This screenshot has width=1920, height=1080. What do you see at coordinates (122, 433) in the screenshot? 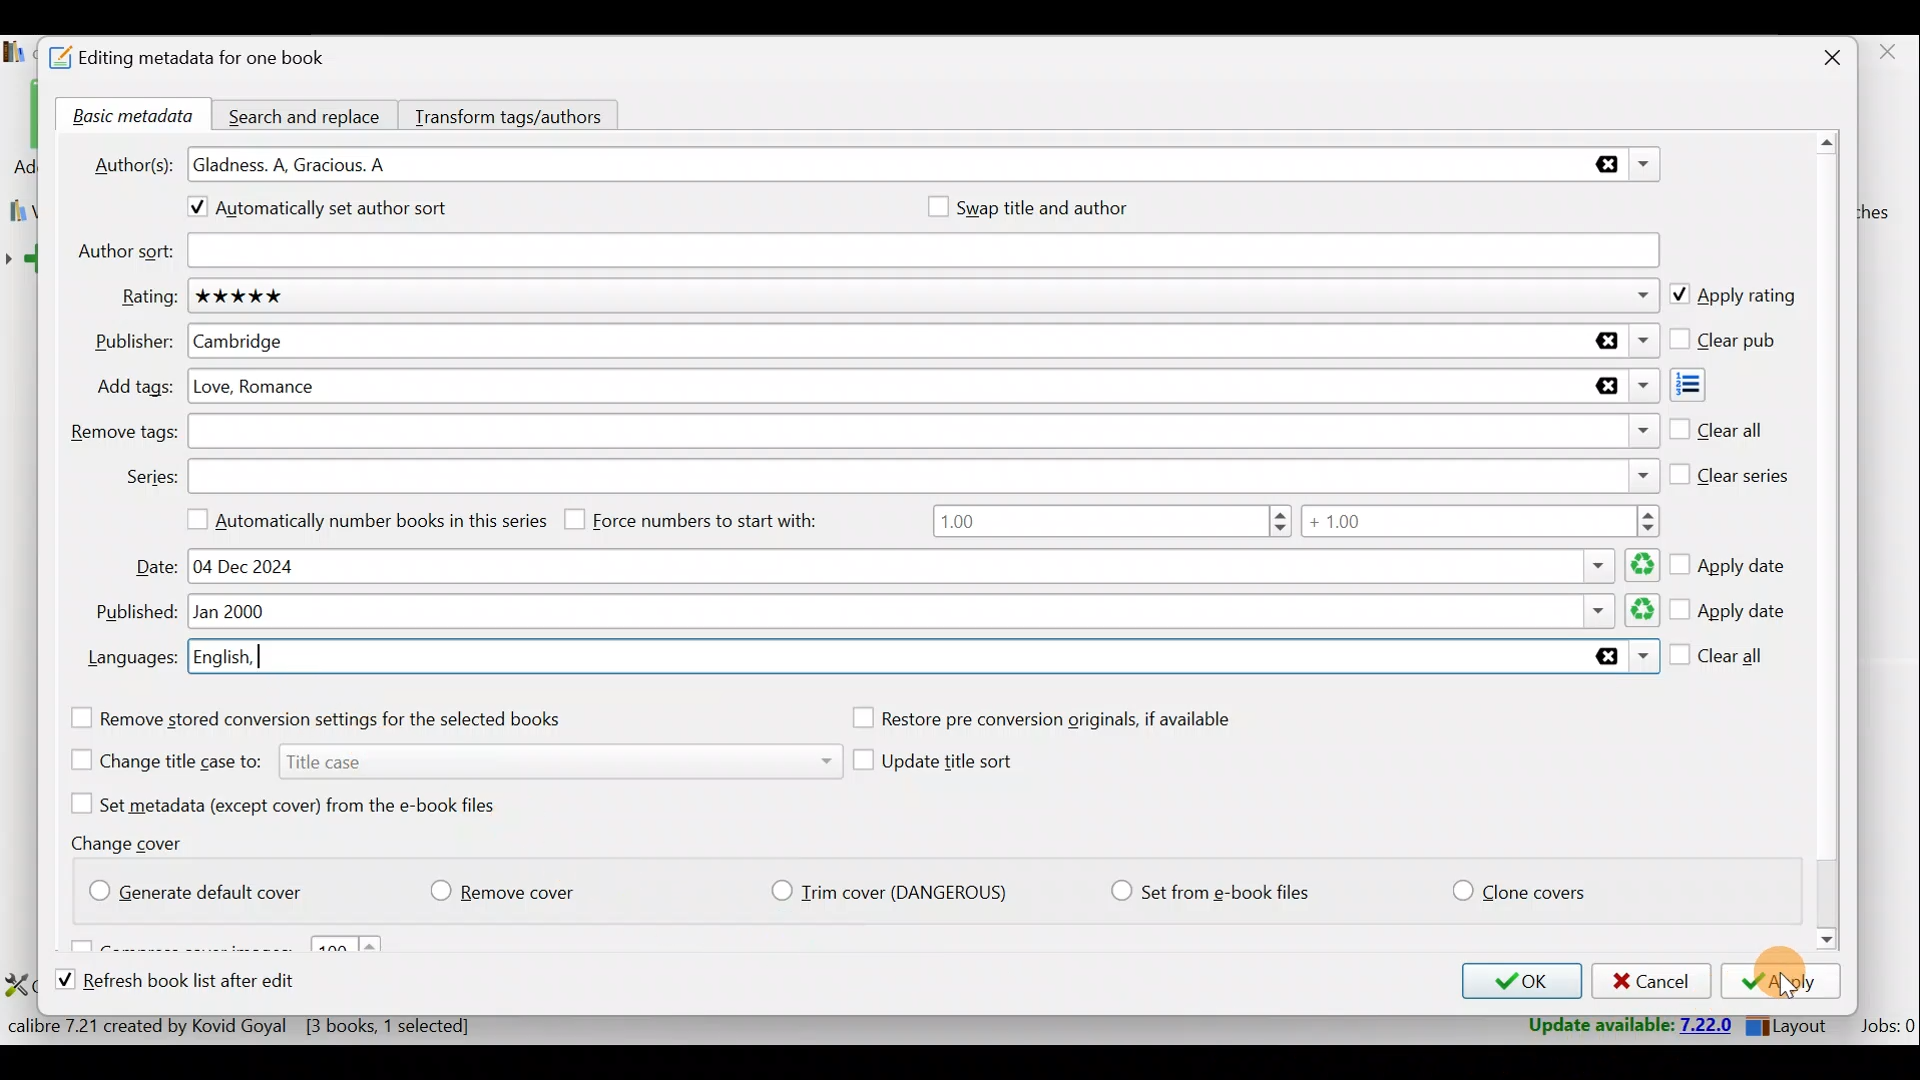
I see `Remove tags:` at bounding box center [122, 433].